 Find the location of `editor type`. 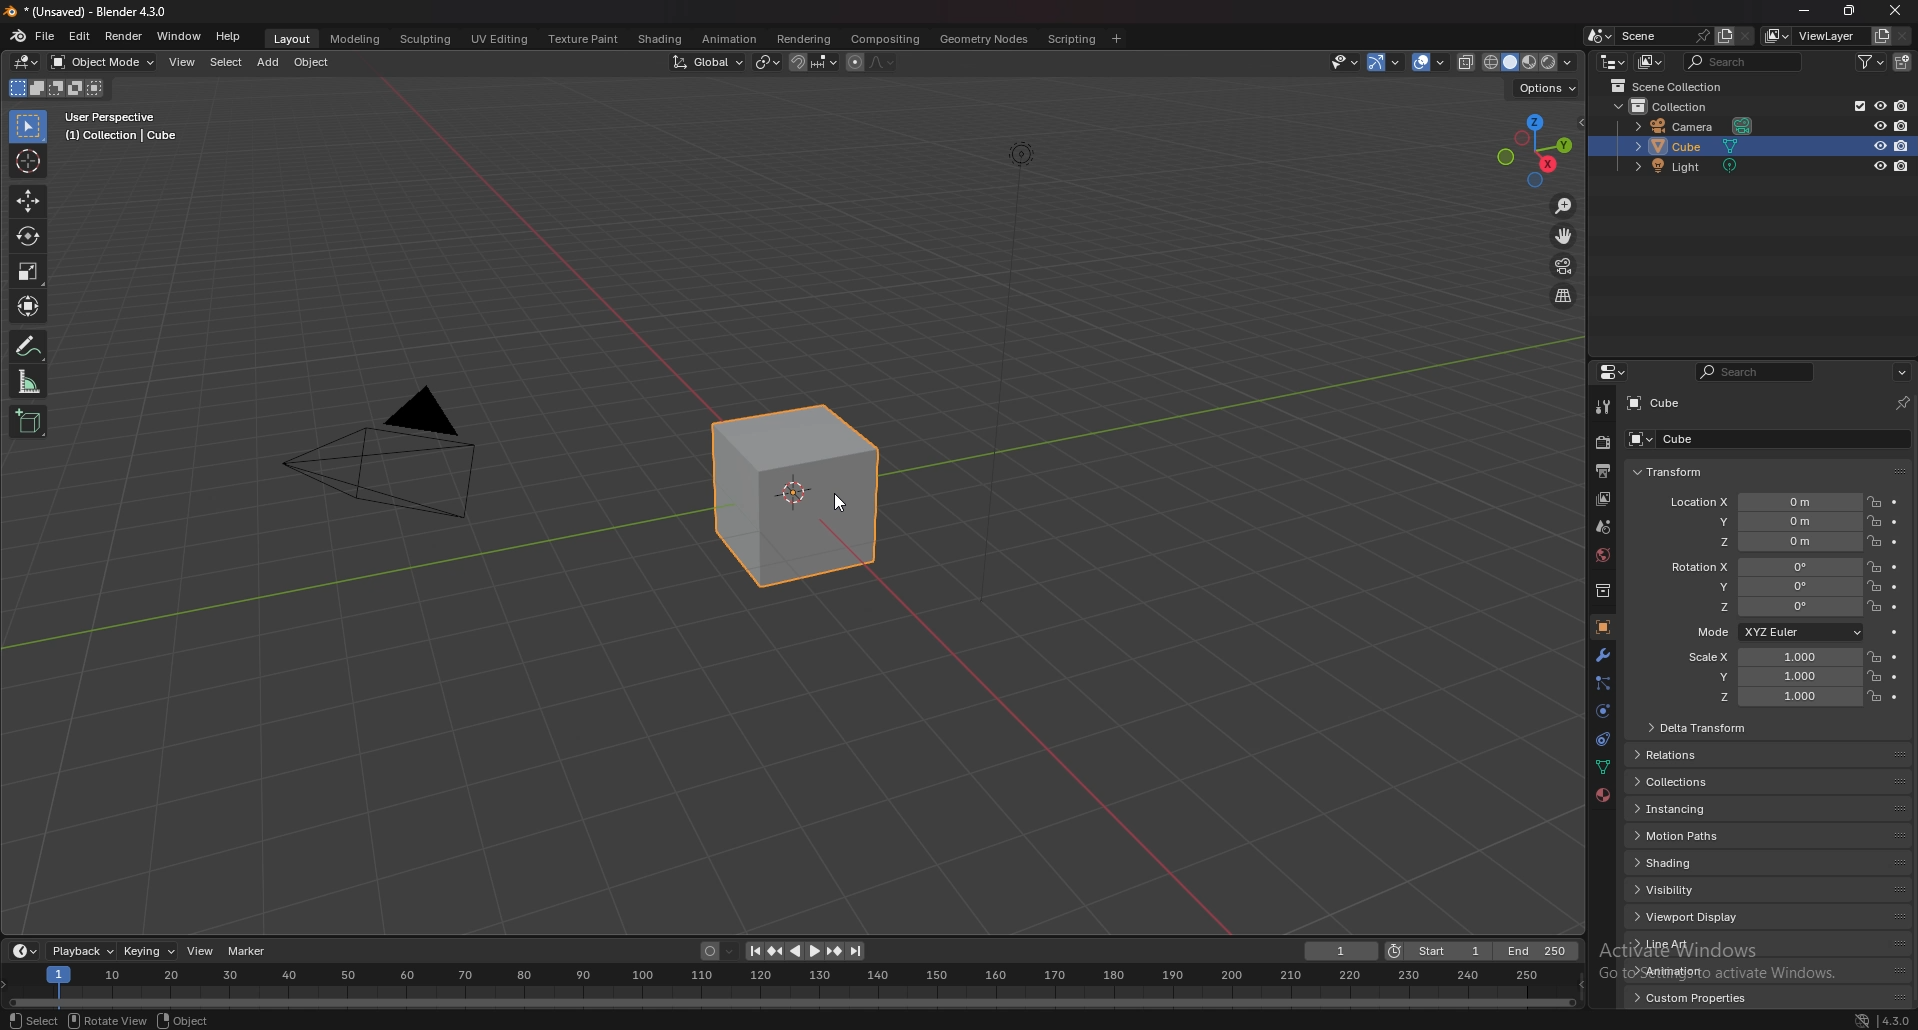

editor type is located at coordinates (27, 62).